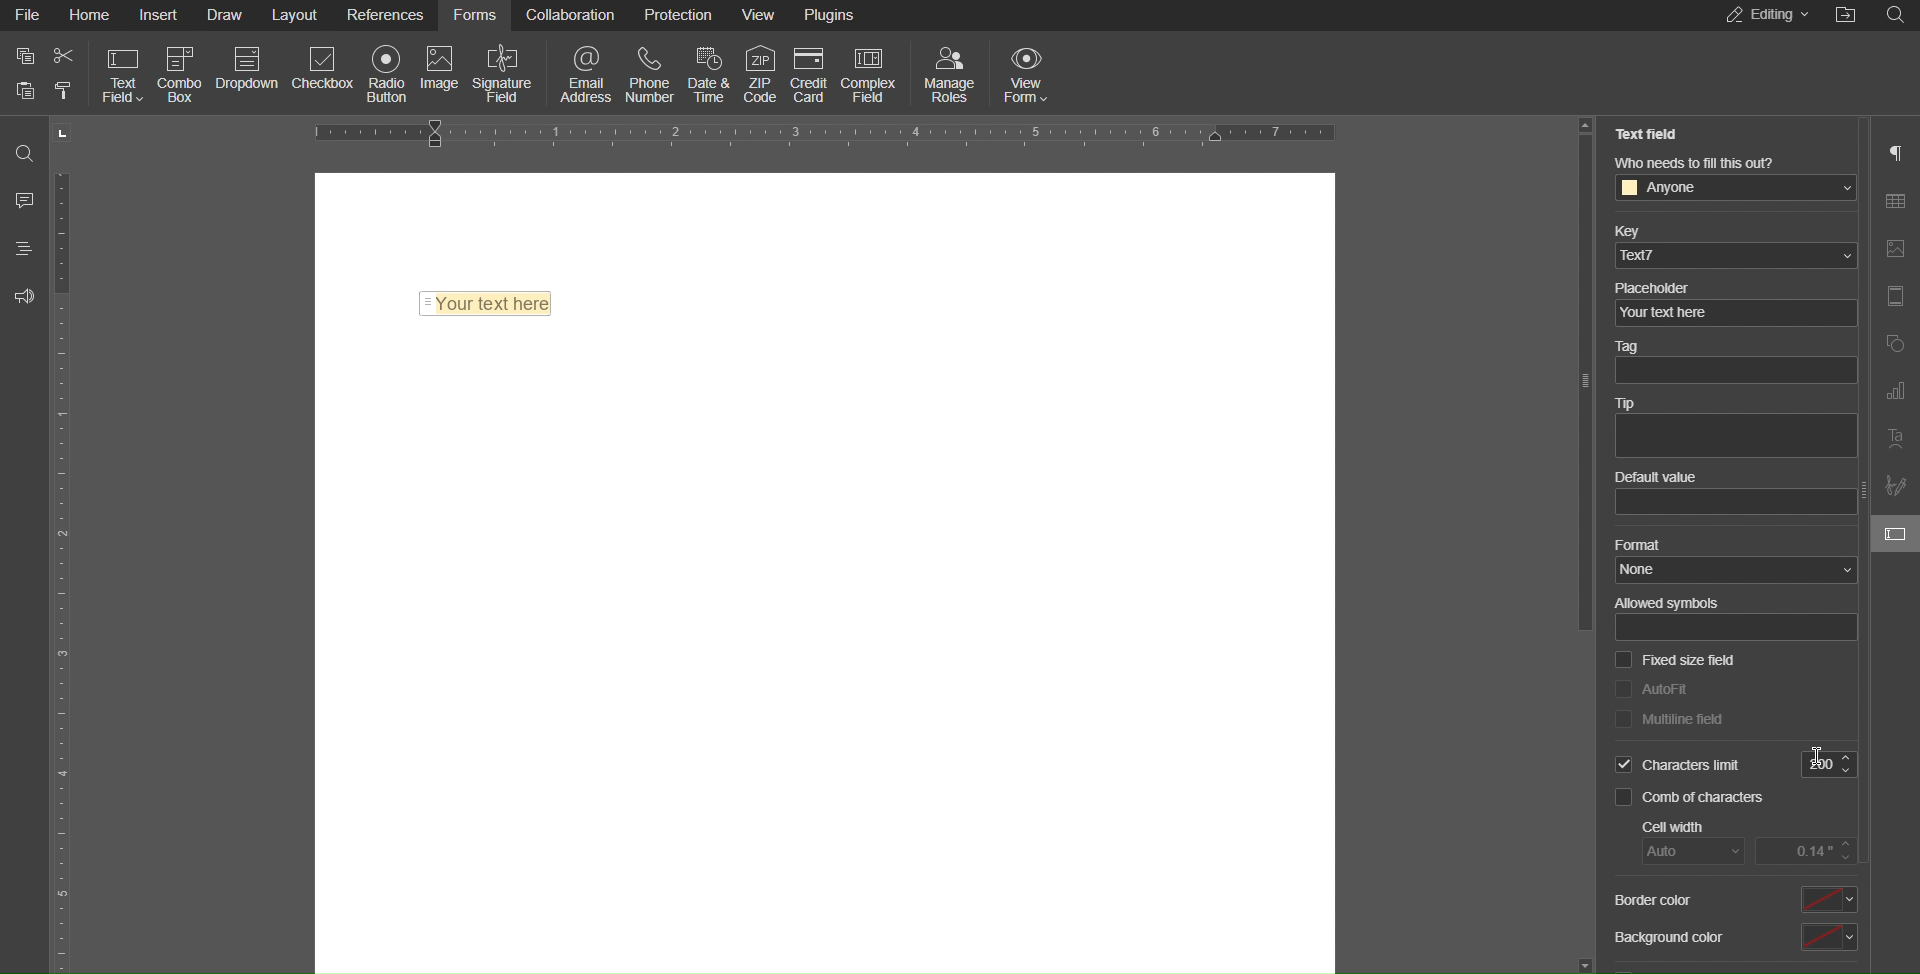 This screenshot has height=974, width=1920. Describe the element at coordinates (119, 75) in the screenshot. I see `Text Field` at that location.